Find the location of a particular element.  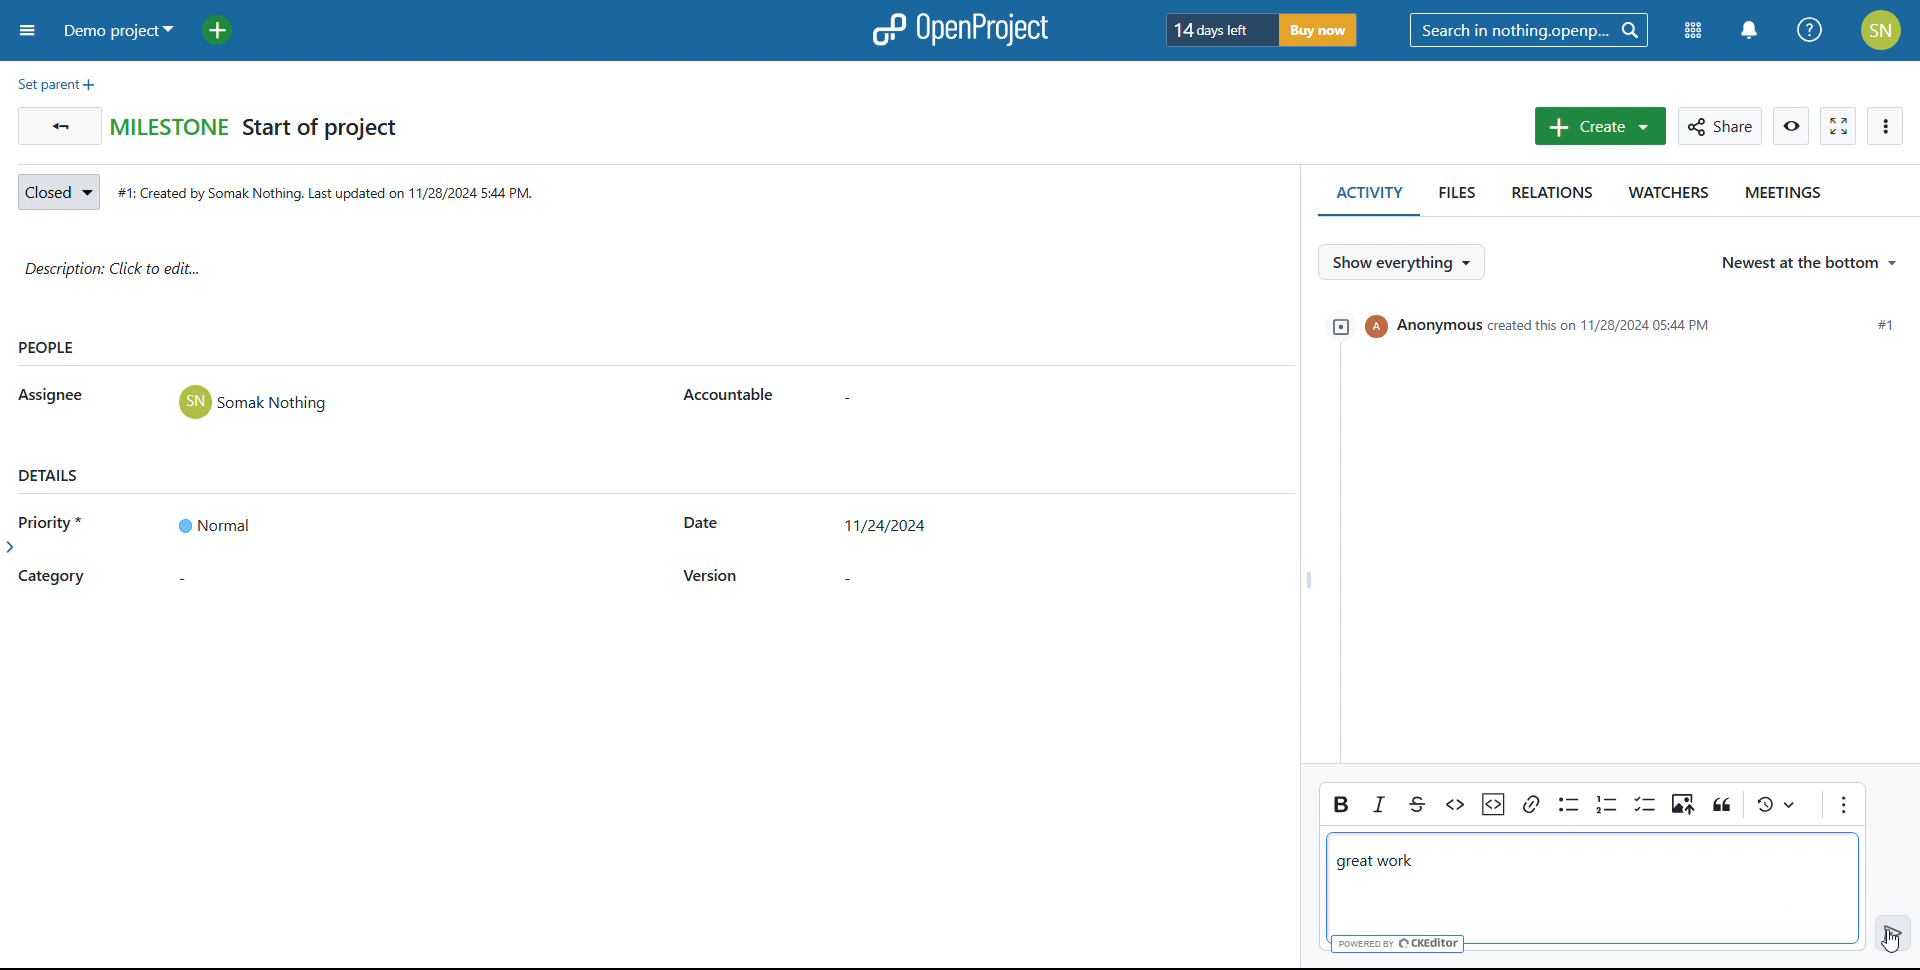

link is located at coordinates (1530, 803).